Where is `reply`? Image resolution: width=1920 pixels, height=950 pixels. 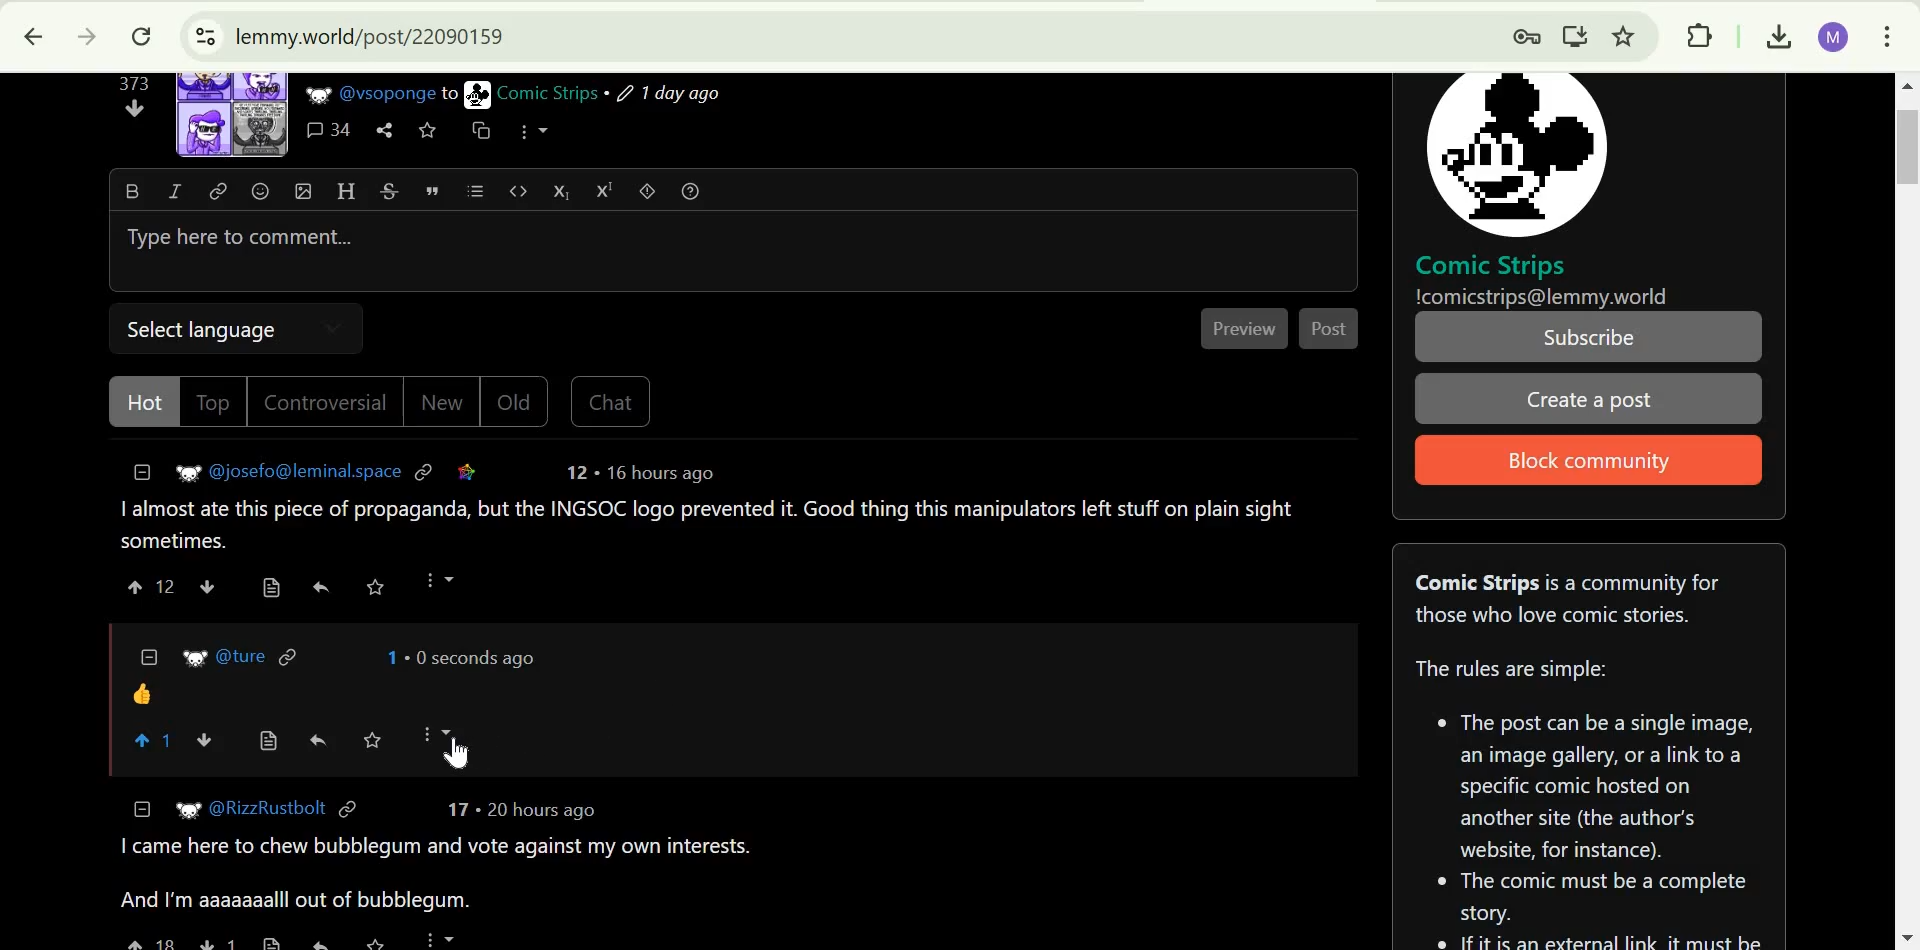 reply is located at coordinates (318, 741).